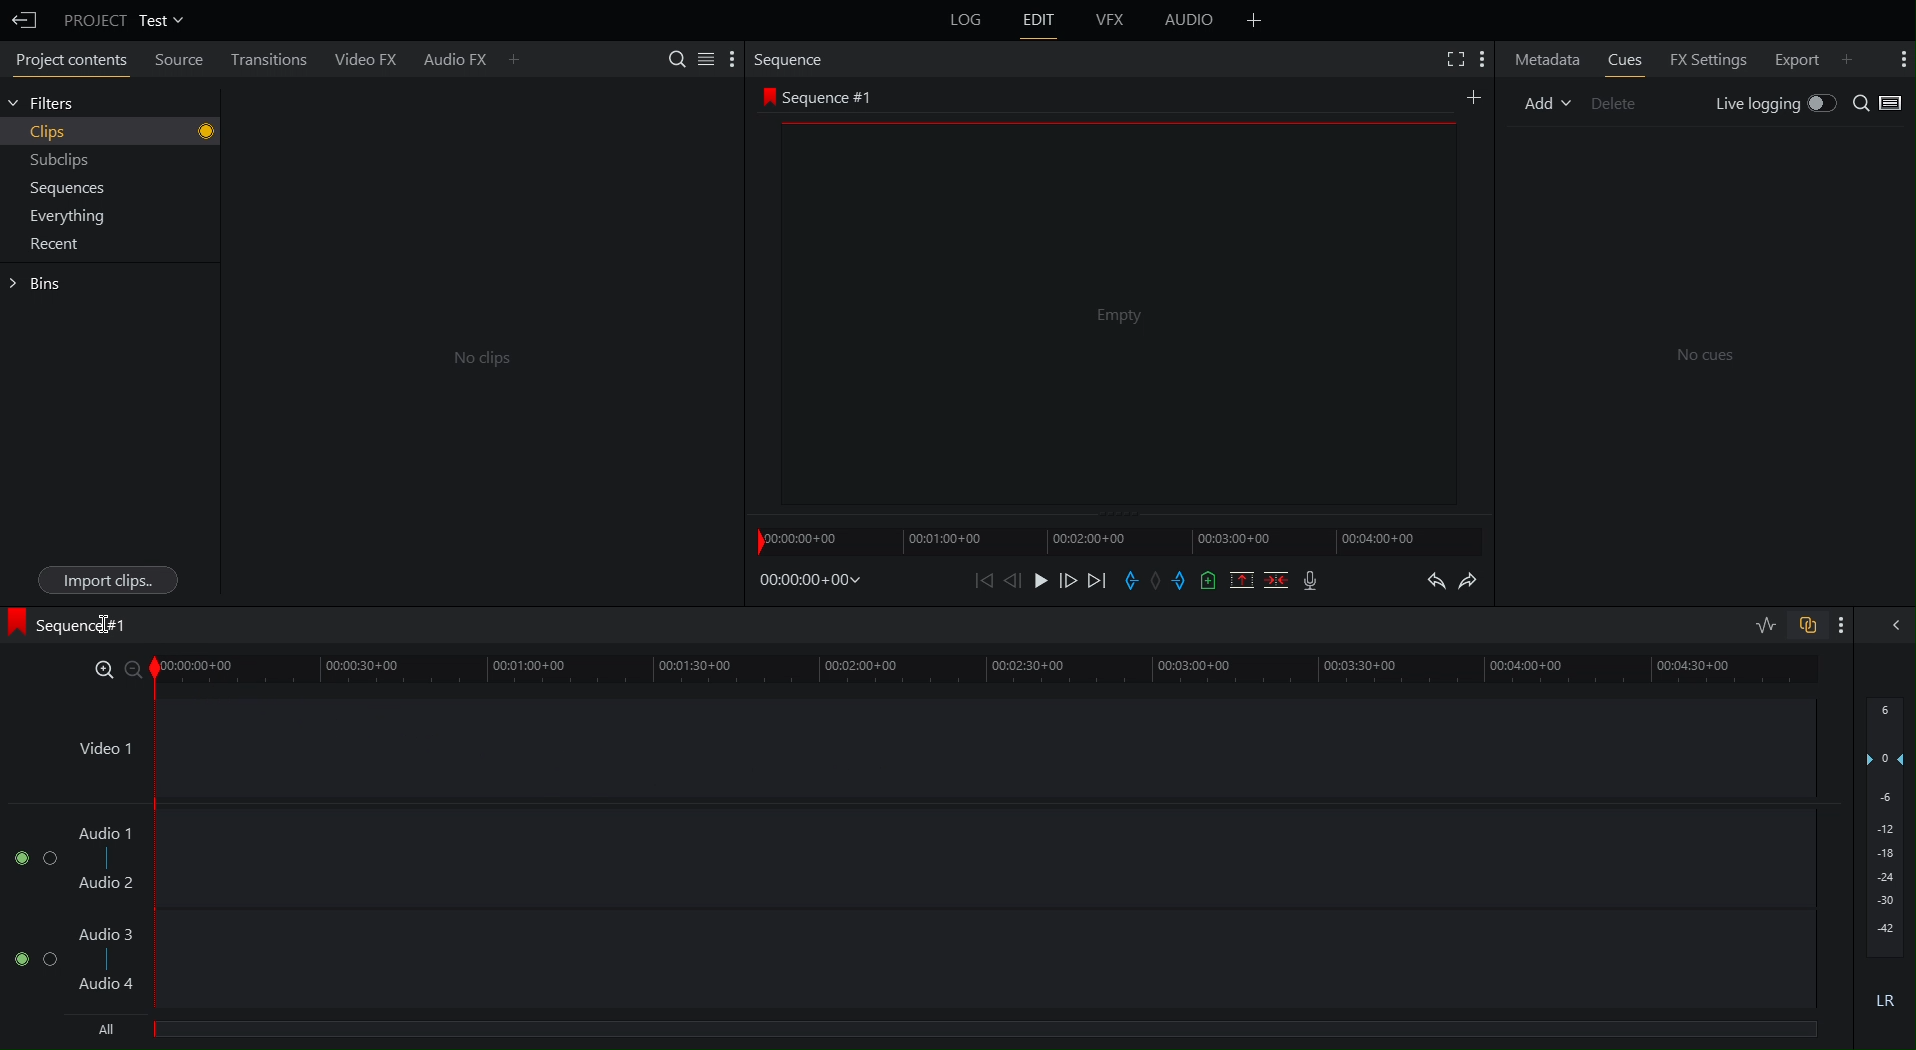 Image resolution: width=1916 pixels, height=1050 pixels. I want to click on Gins, so click(40, 284).